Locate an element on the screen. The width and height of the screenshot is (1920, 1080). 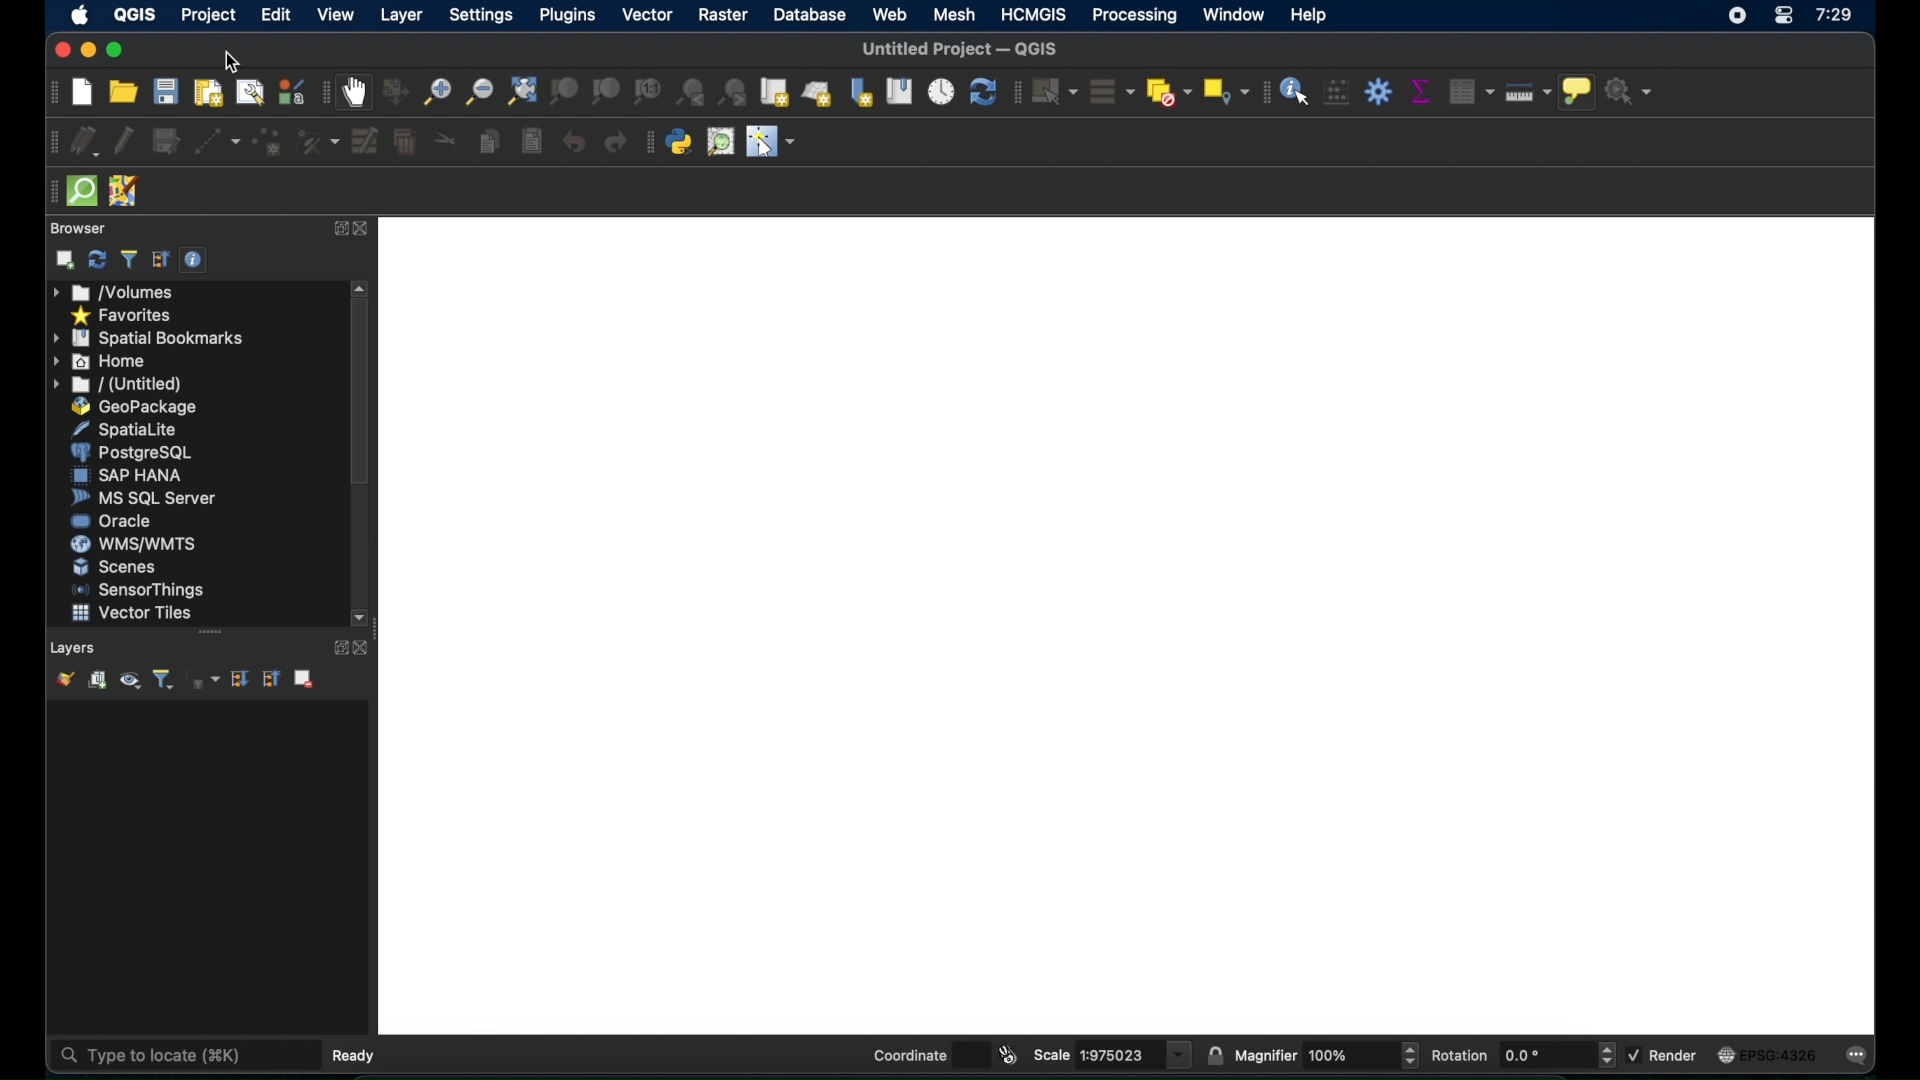
scale value is located at coordinates (1121, 1054).